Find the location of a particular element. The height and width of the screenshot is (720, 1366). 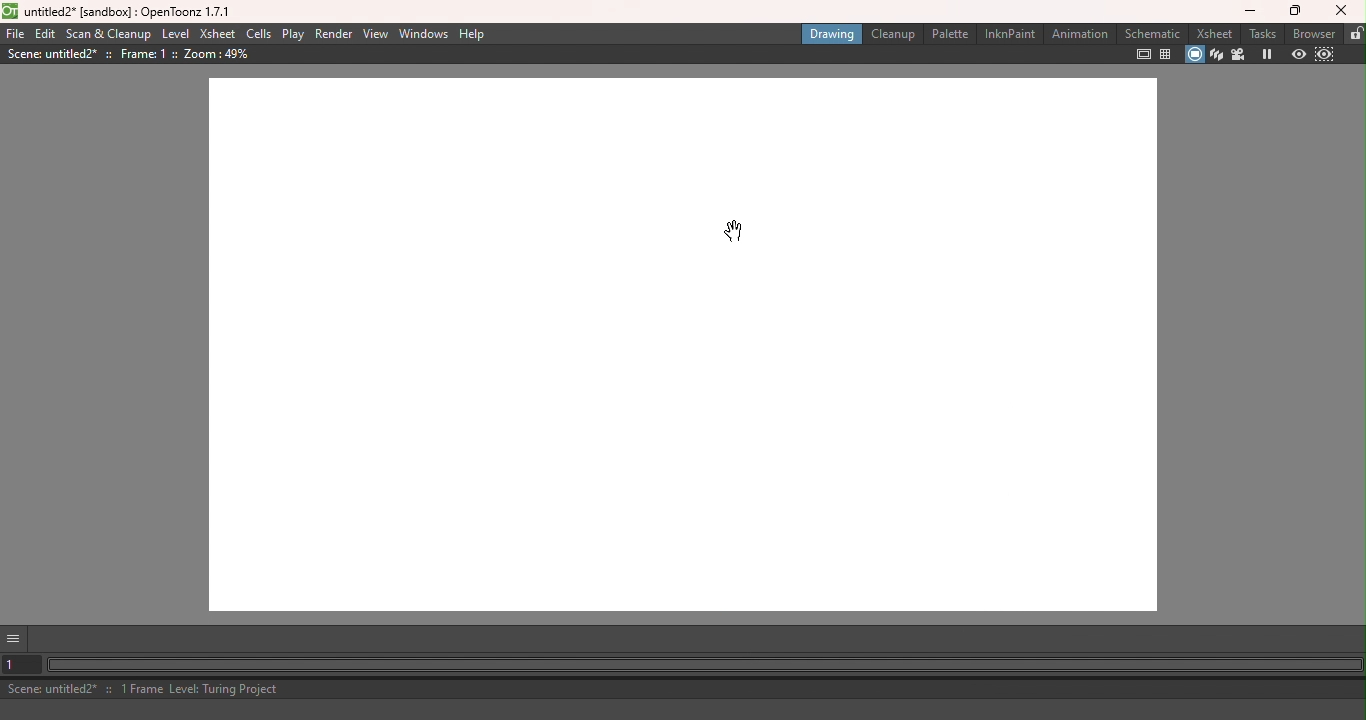

Canvas details is located at coordinates (137, 56).